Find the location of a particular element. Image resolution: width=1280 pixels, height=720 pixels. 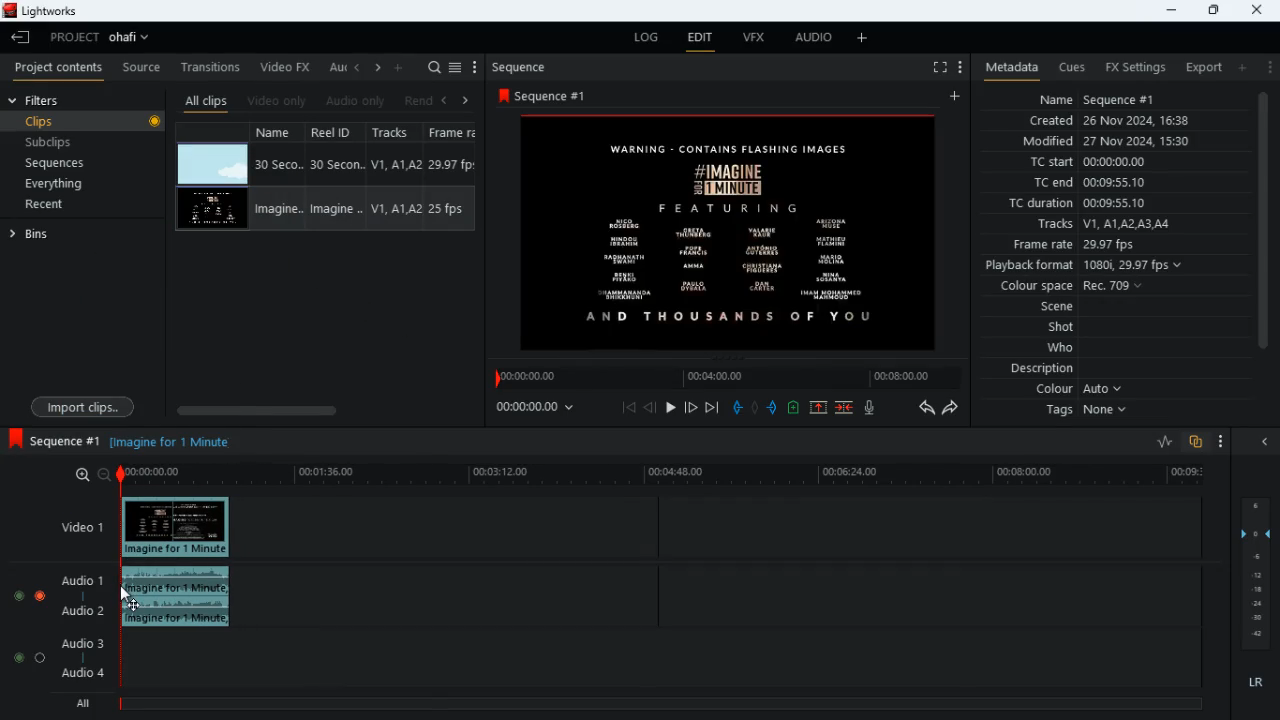

back is located at coordinates (443, 101).